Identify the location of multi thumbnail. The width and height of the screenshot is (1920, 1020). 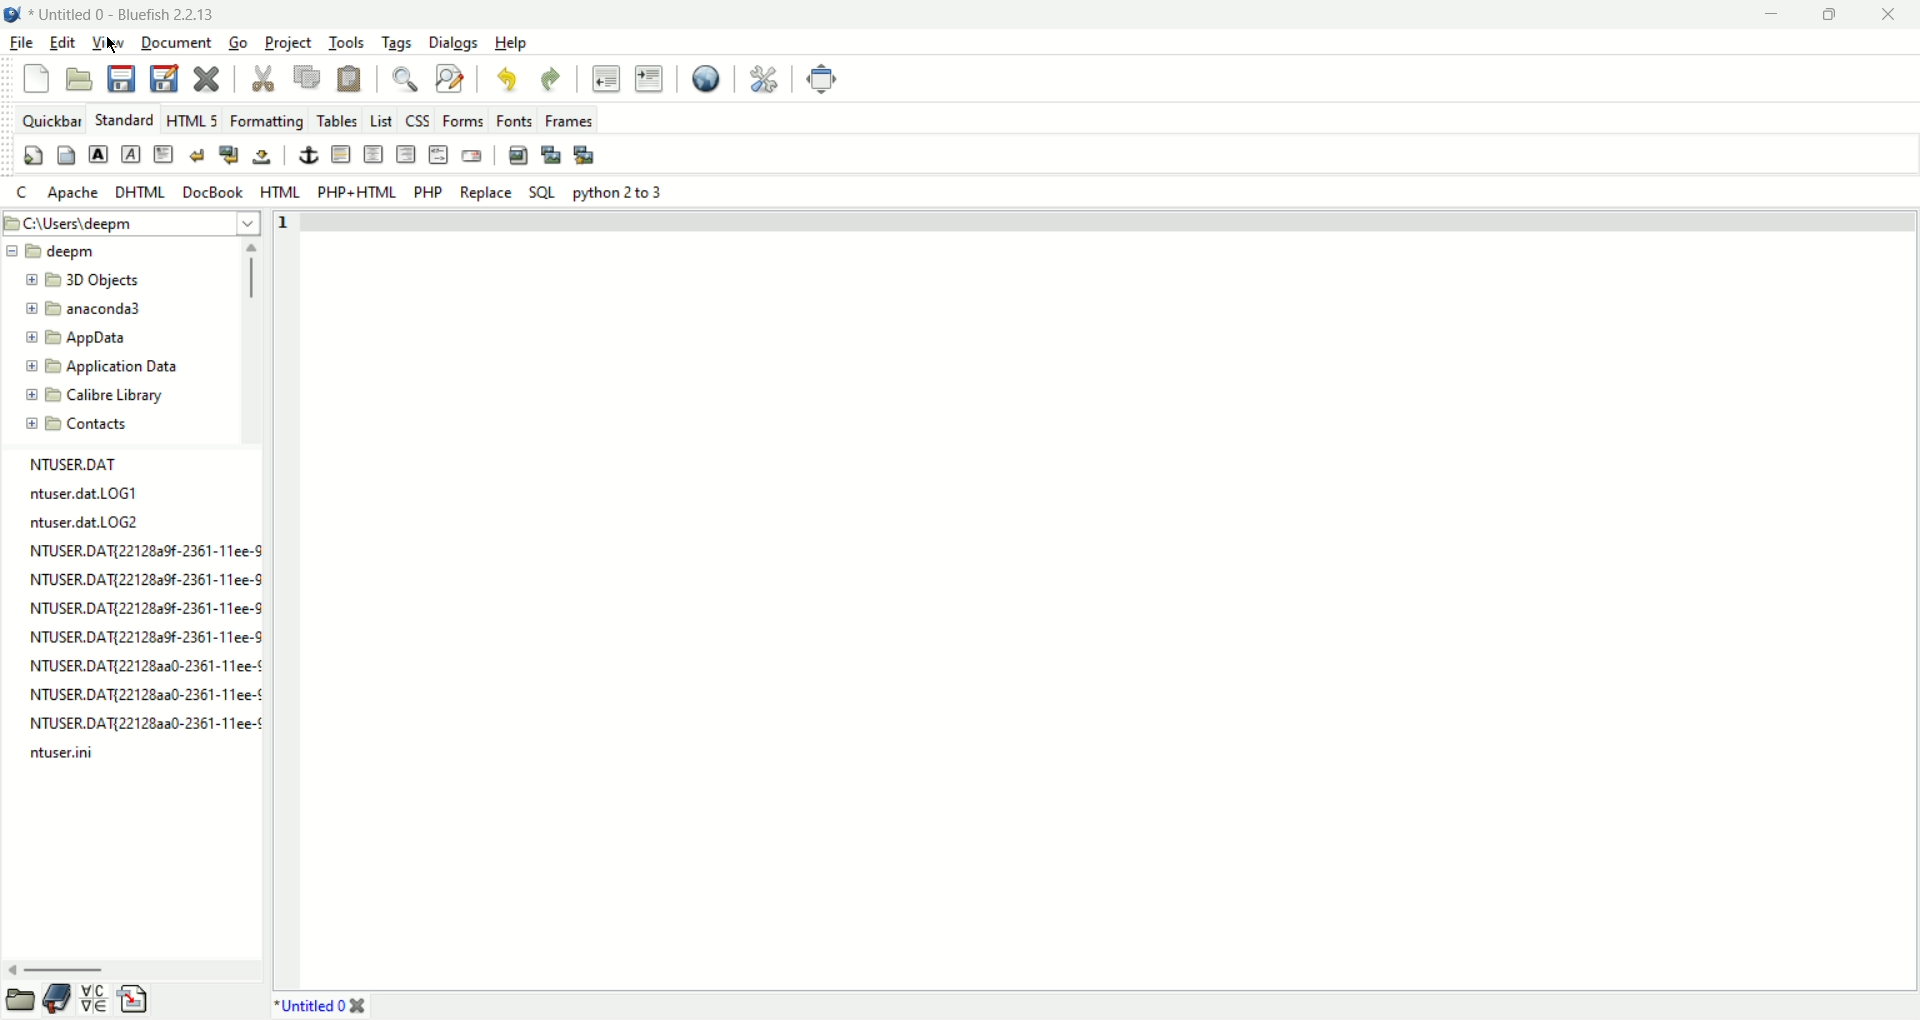
(584, 155).